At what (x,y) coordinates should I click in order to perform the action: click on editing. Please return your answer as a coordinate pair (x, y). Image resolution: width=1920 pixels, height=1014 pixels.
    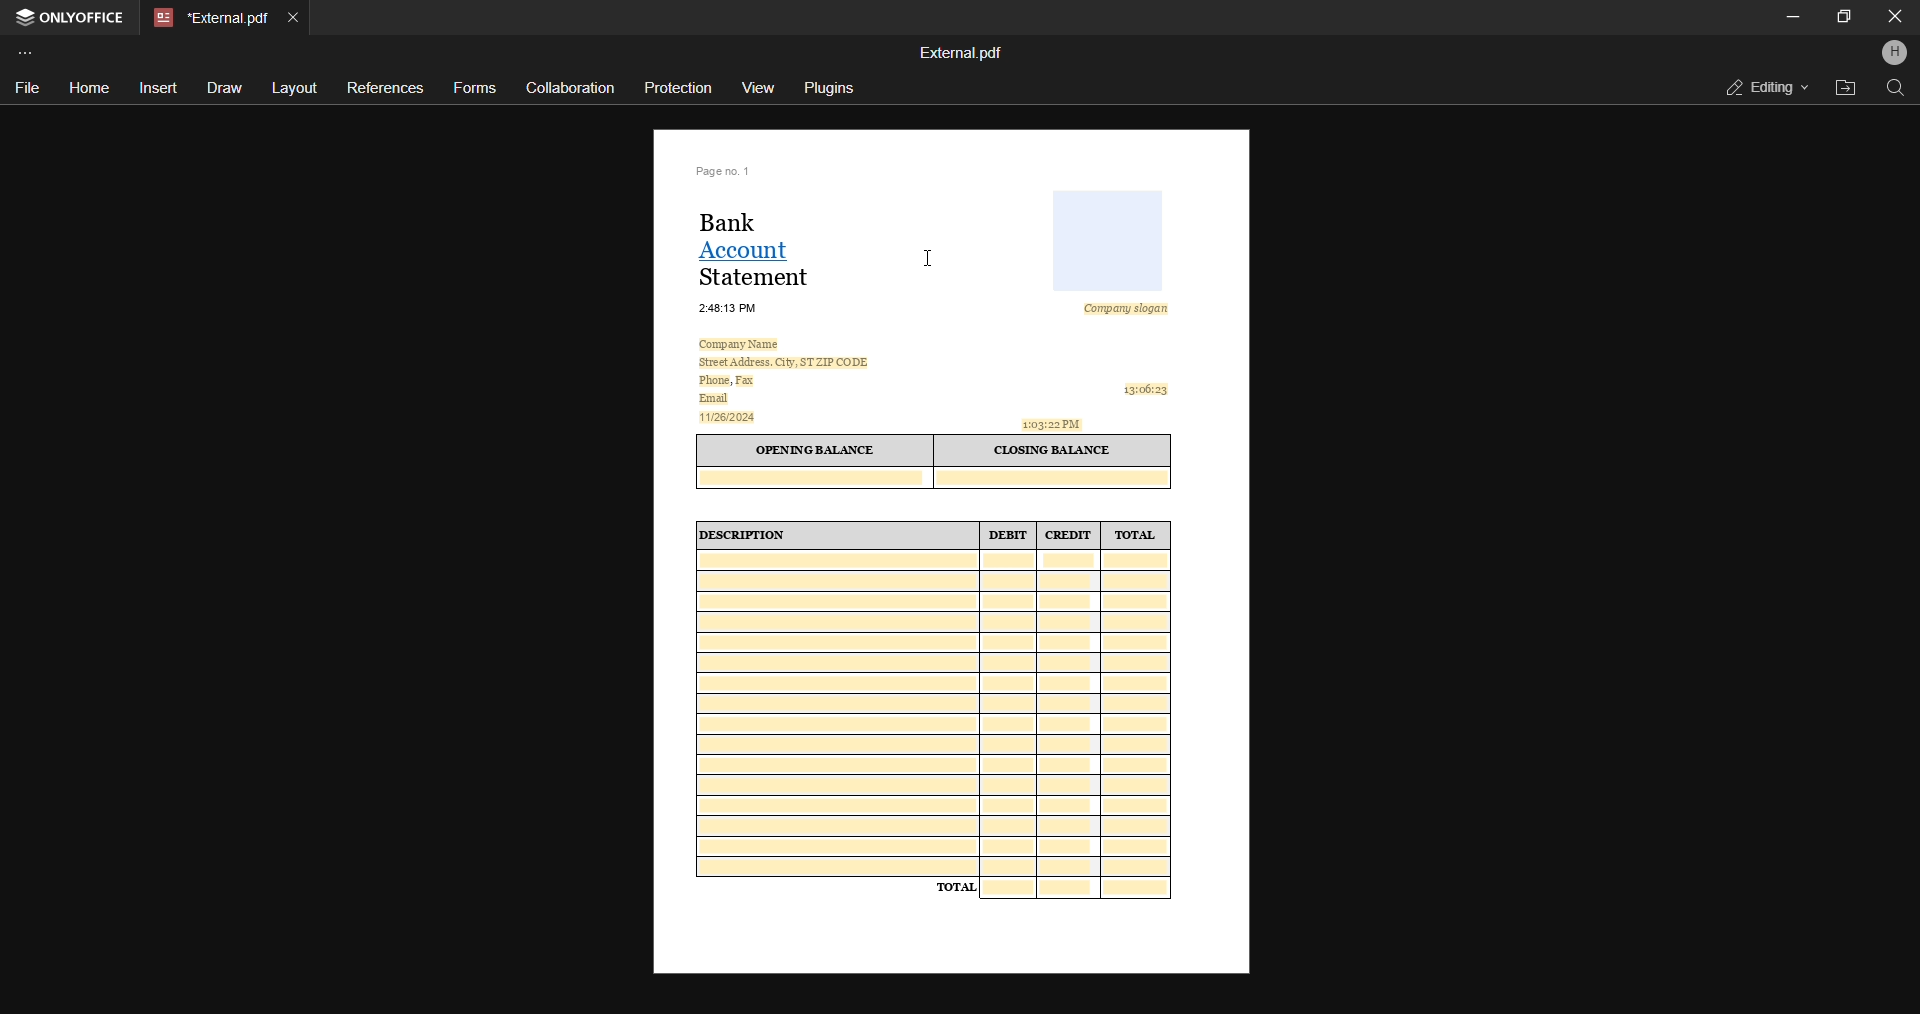
    Looking at the image, I should click on (1760, 87).